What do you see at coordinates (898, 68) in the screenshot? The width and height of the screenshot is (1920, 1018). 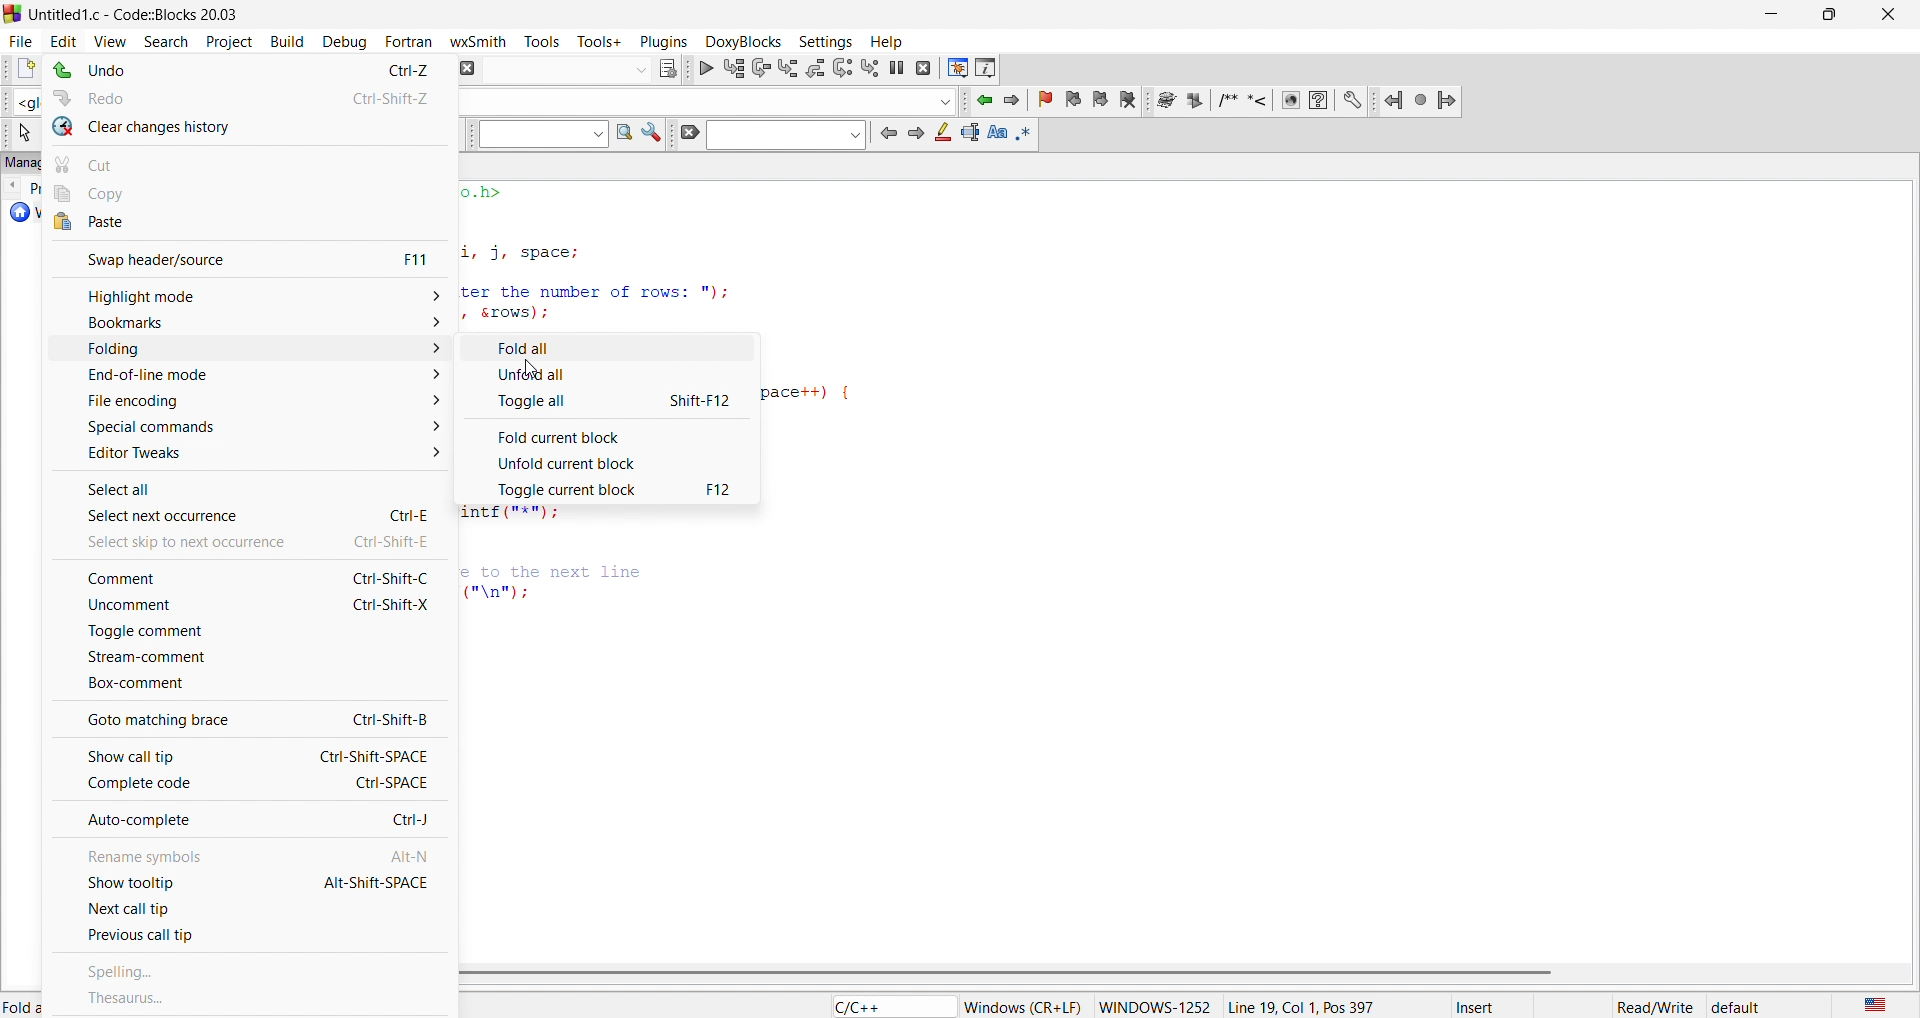 I see `break debugging` at bounding box center [898, 68].